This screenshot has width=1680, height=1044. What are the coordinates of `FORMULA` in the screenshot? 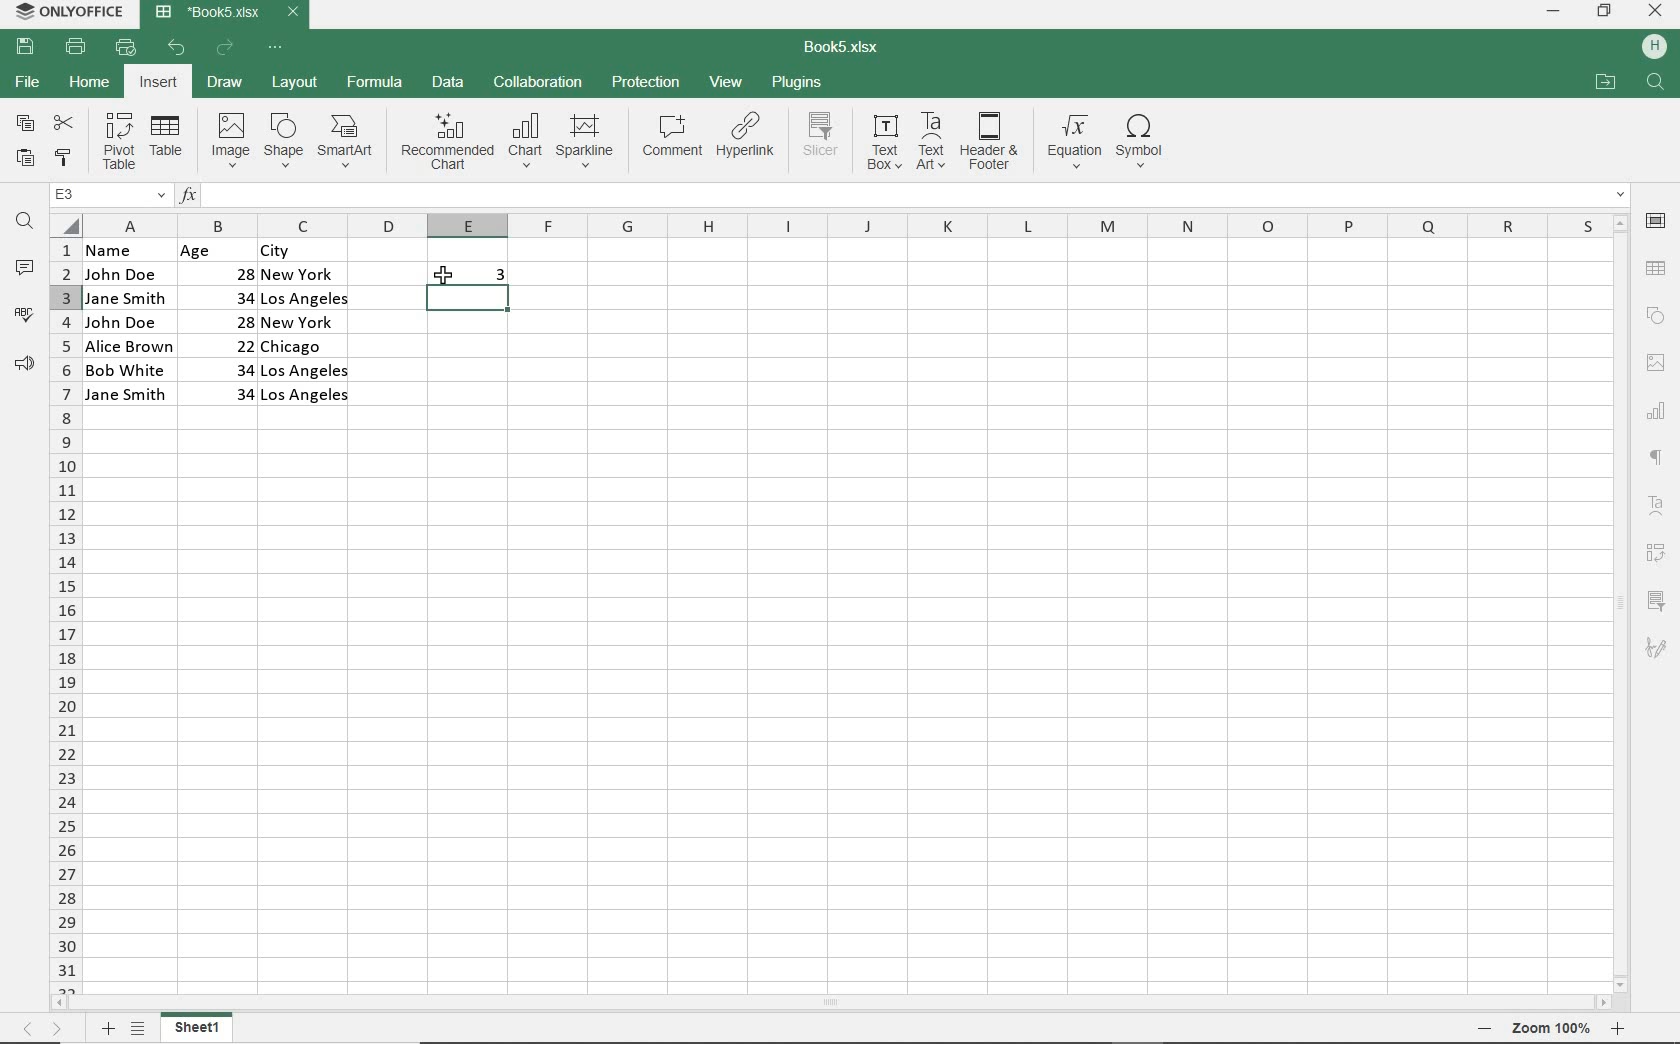 It's located at (373, 82).